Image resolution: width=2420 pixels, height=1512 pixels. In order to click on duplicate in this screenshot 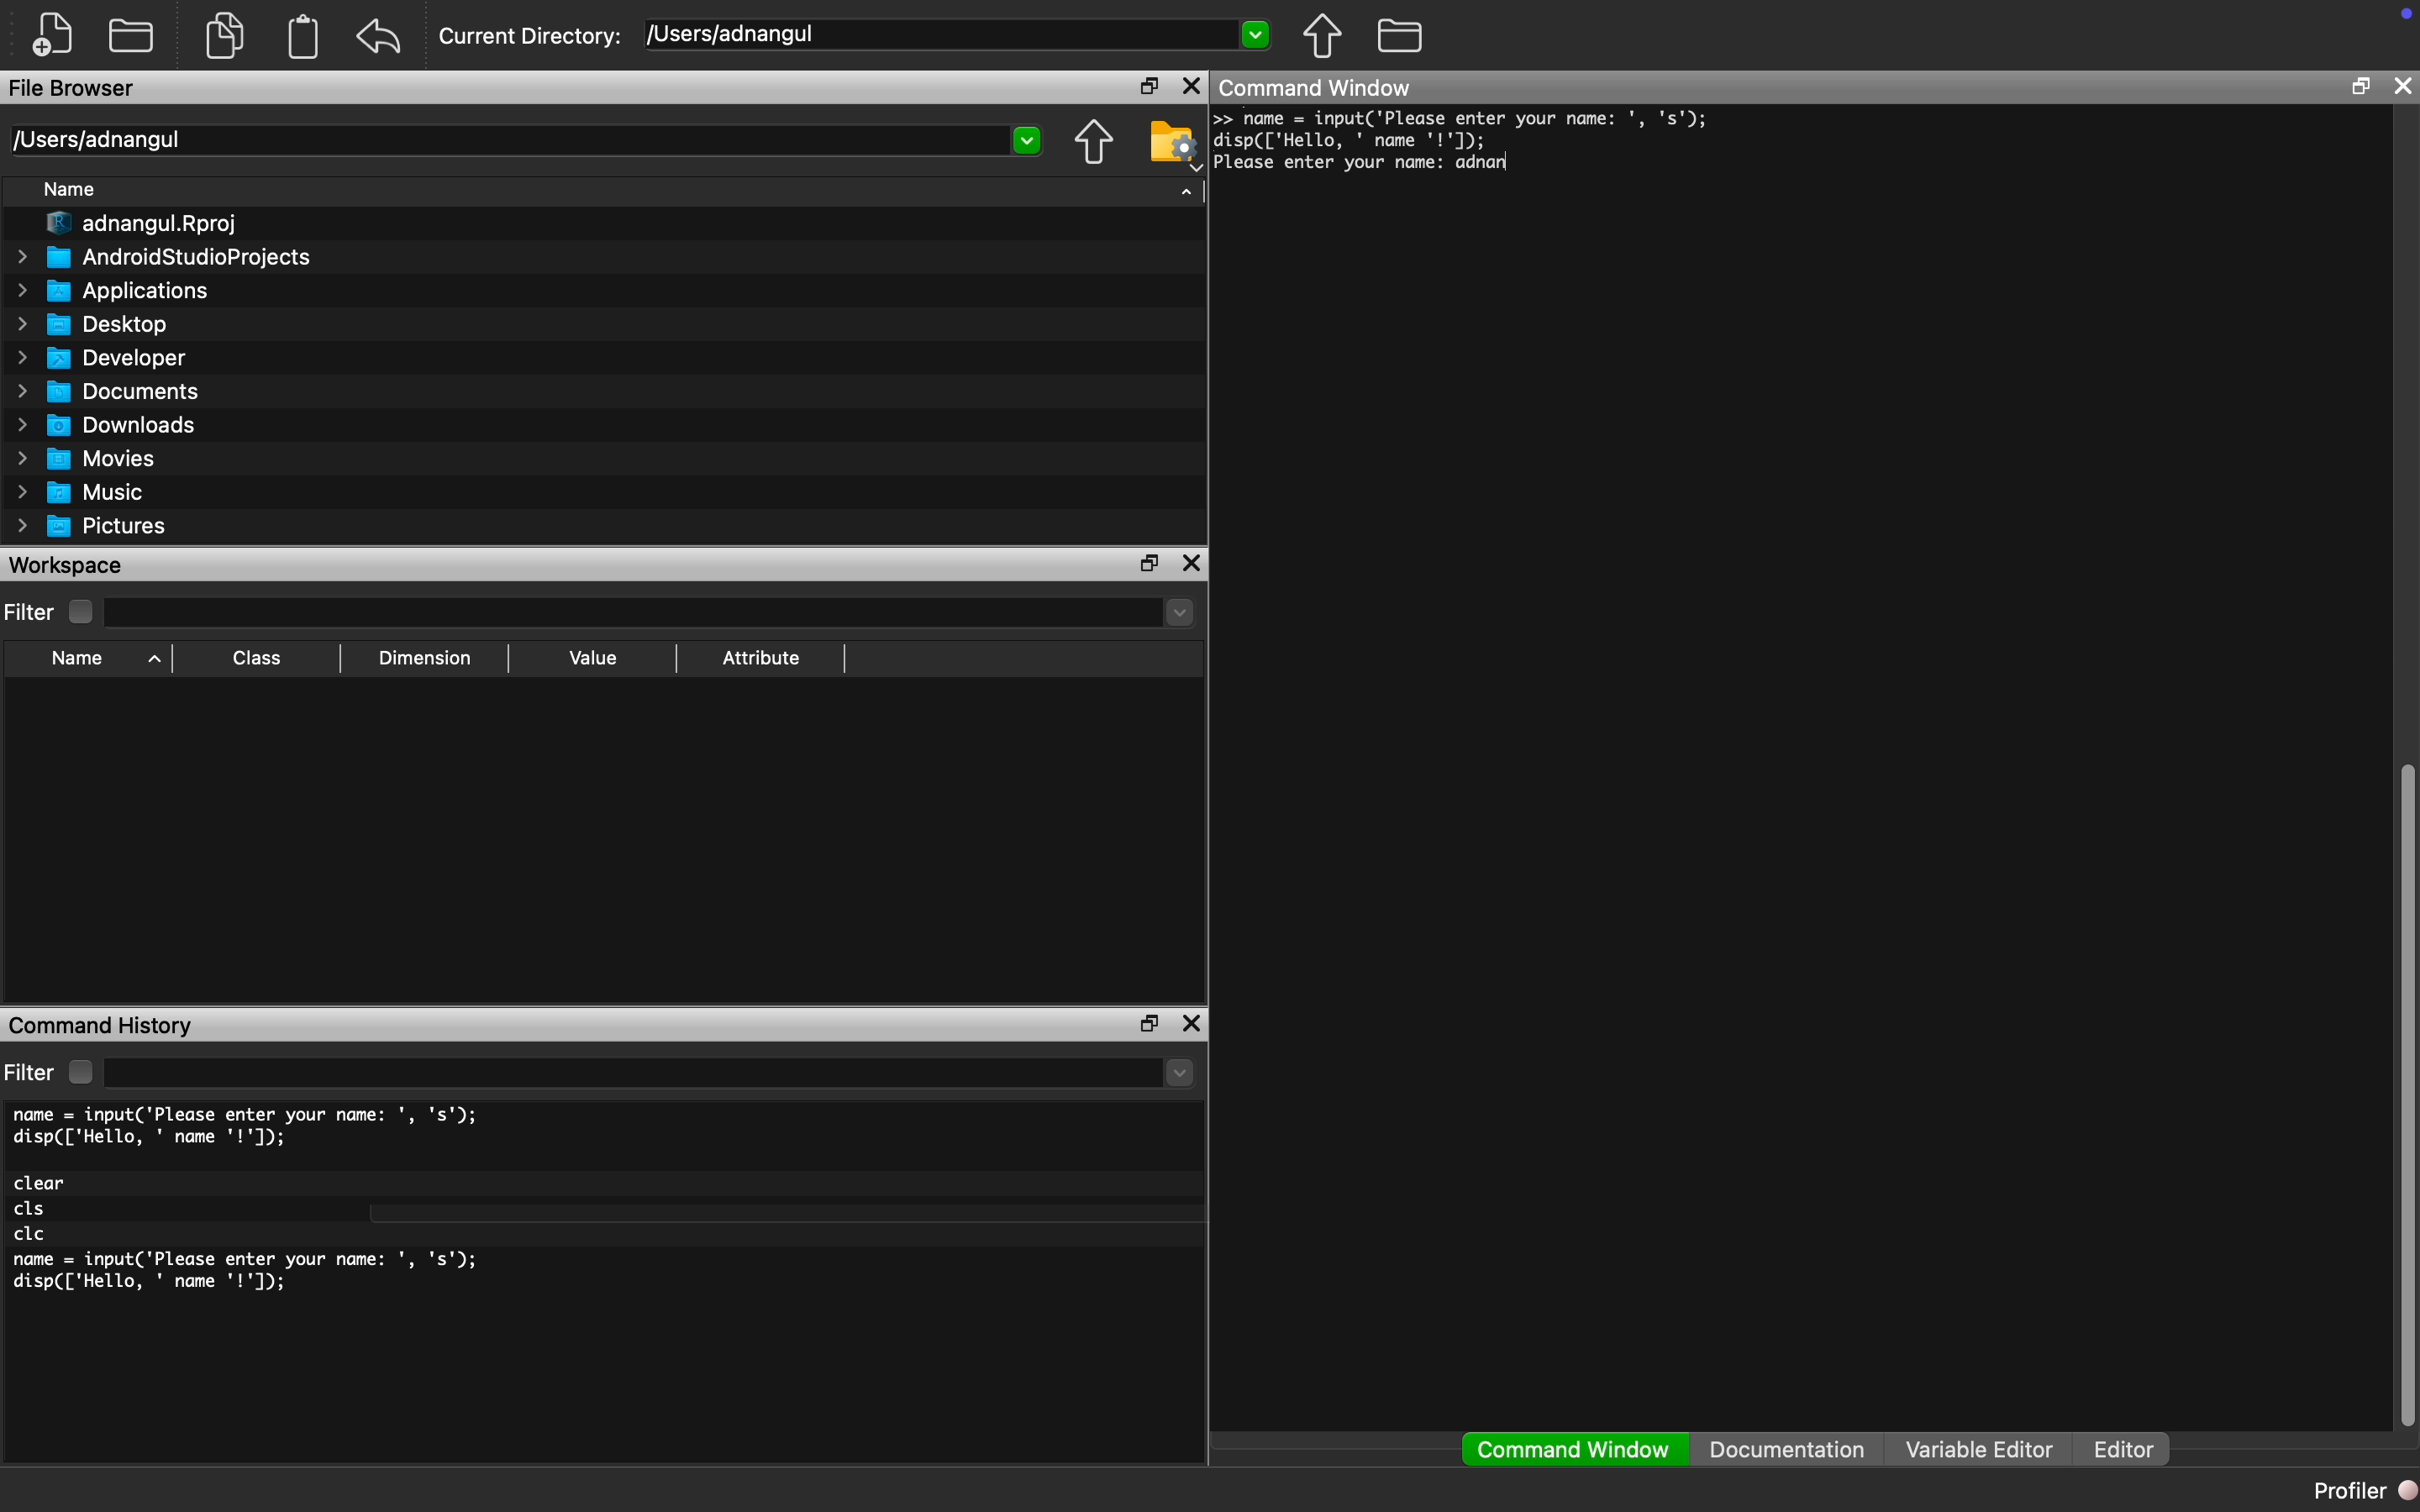, I will do `click(227, 35)`.